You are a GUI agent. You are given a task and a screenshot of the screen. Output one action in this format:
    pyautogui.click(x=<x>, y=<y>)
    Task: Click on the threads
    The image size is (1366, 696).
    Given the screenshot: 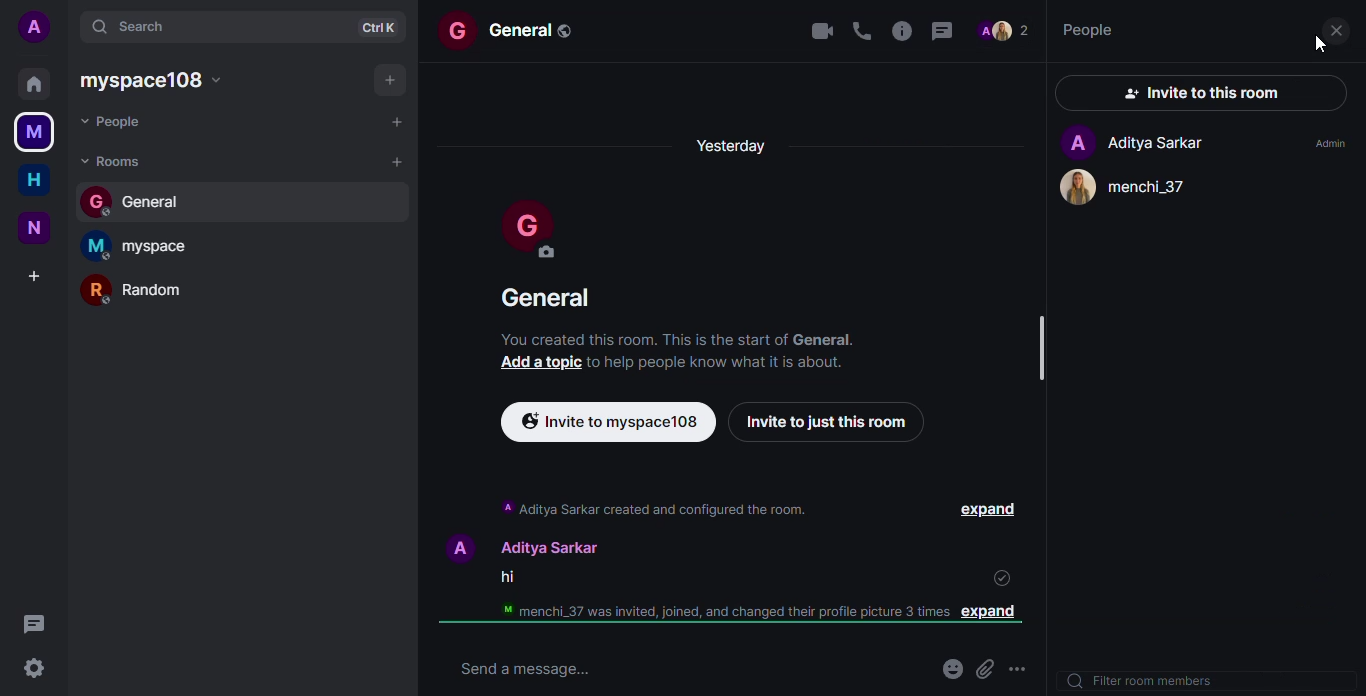 What is the action you would take?
    pyautogui.click(x=34, y=625)
    